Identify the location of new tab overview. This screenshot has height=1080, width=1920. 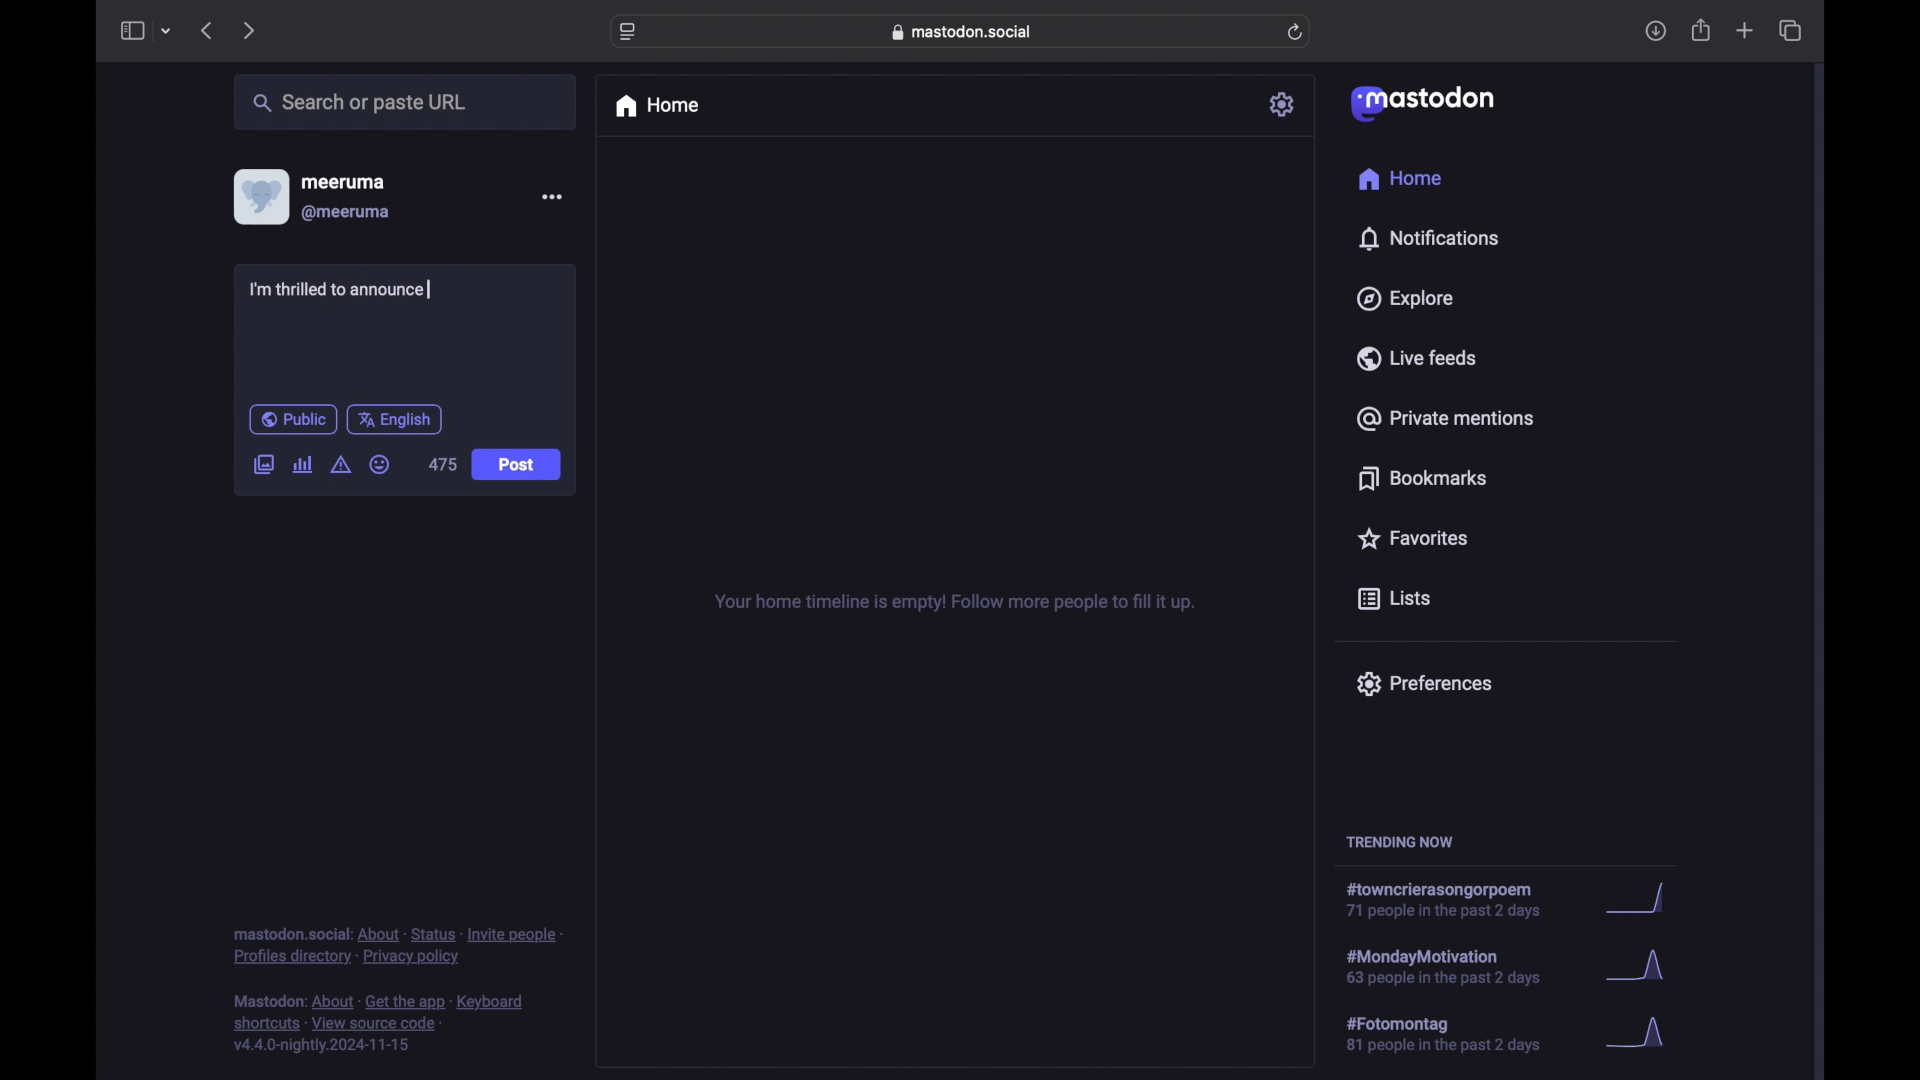
(1745, 30).